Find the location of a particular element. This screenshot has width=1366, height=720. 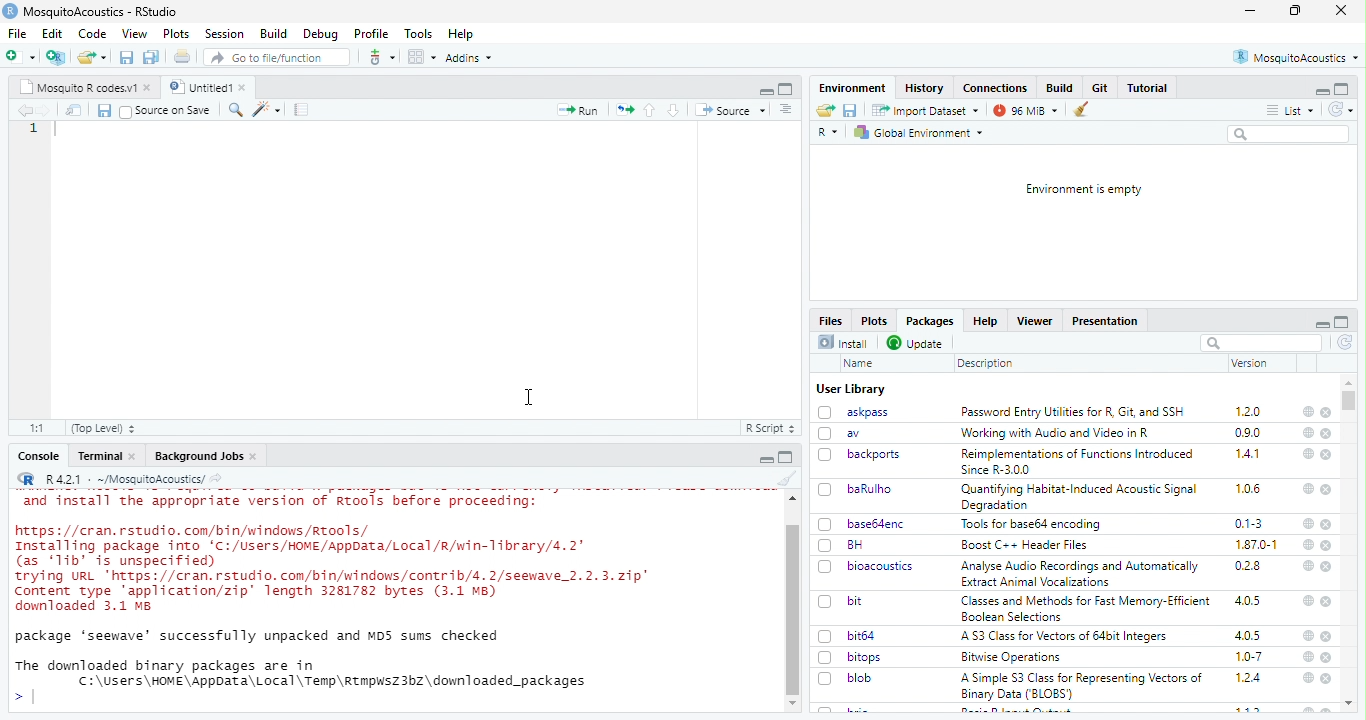

Tools for base64 encoding is located at coordinates (1032, 525).